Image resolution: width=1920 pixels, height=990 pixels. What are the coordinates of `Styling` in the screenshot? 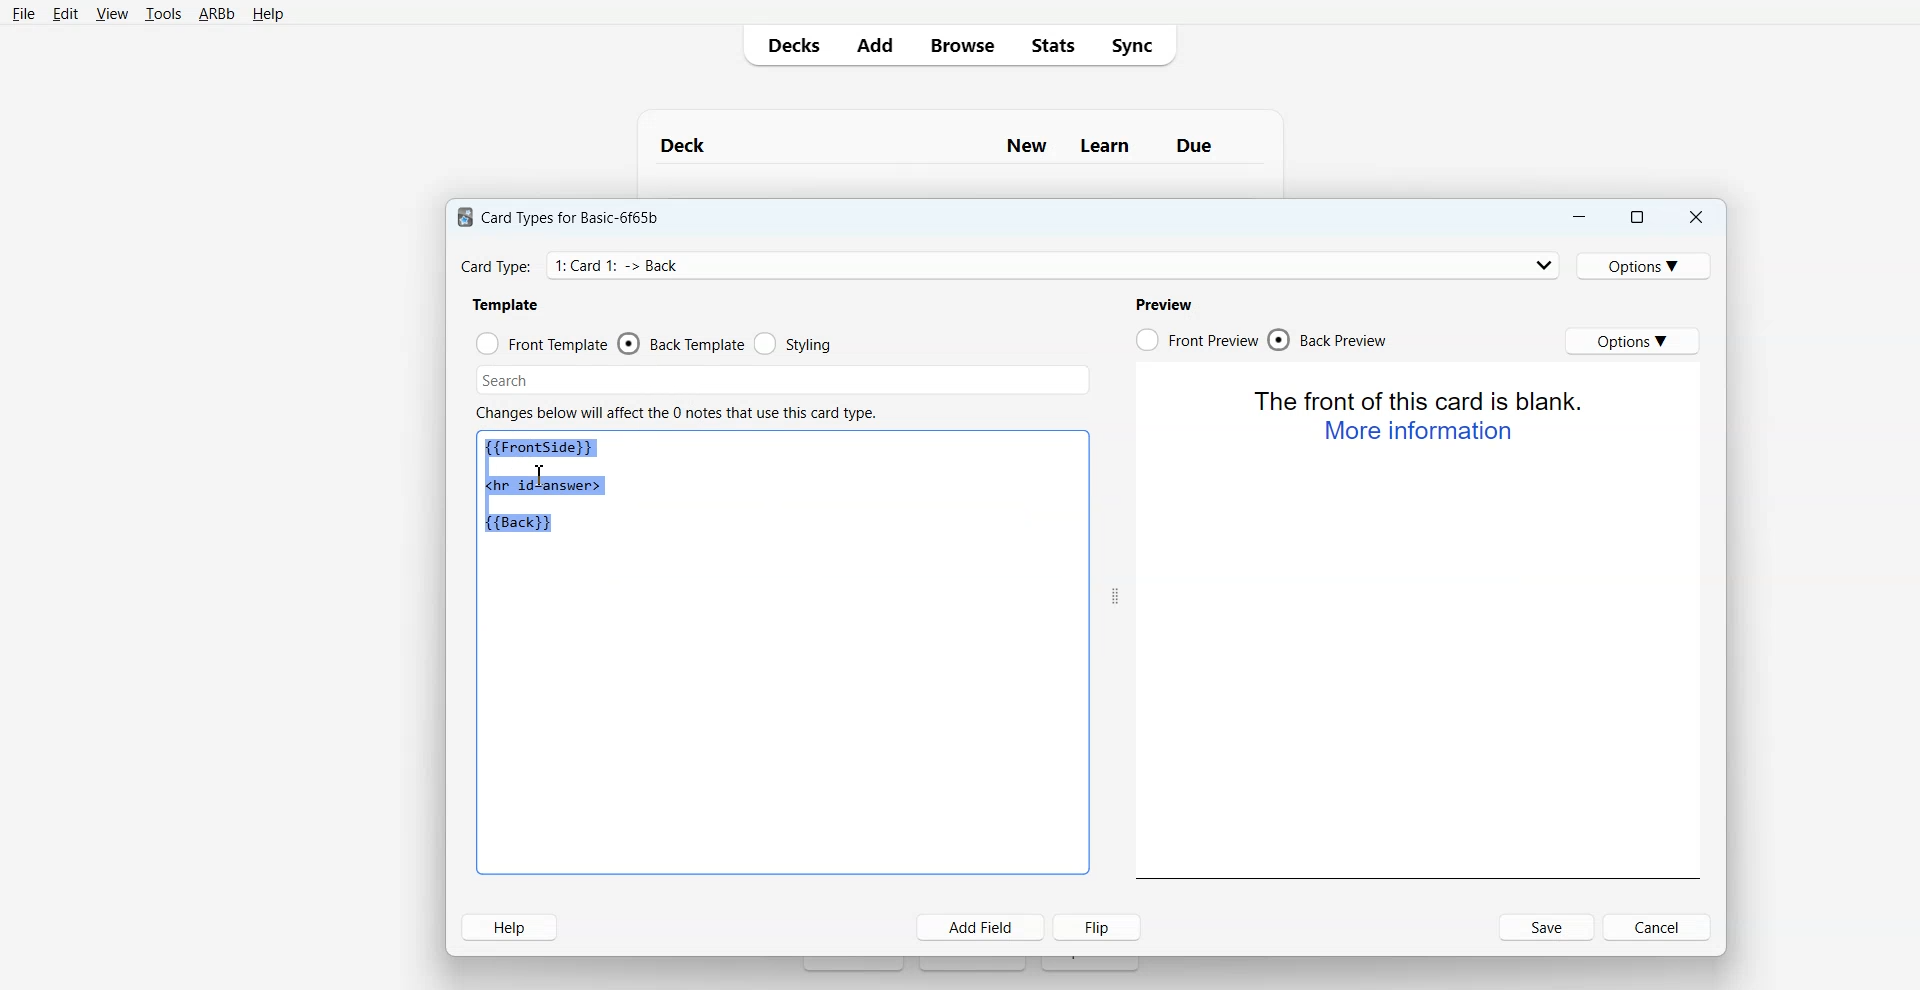 It's located at (793, 344).